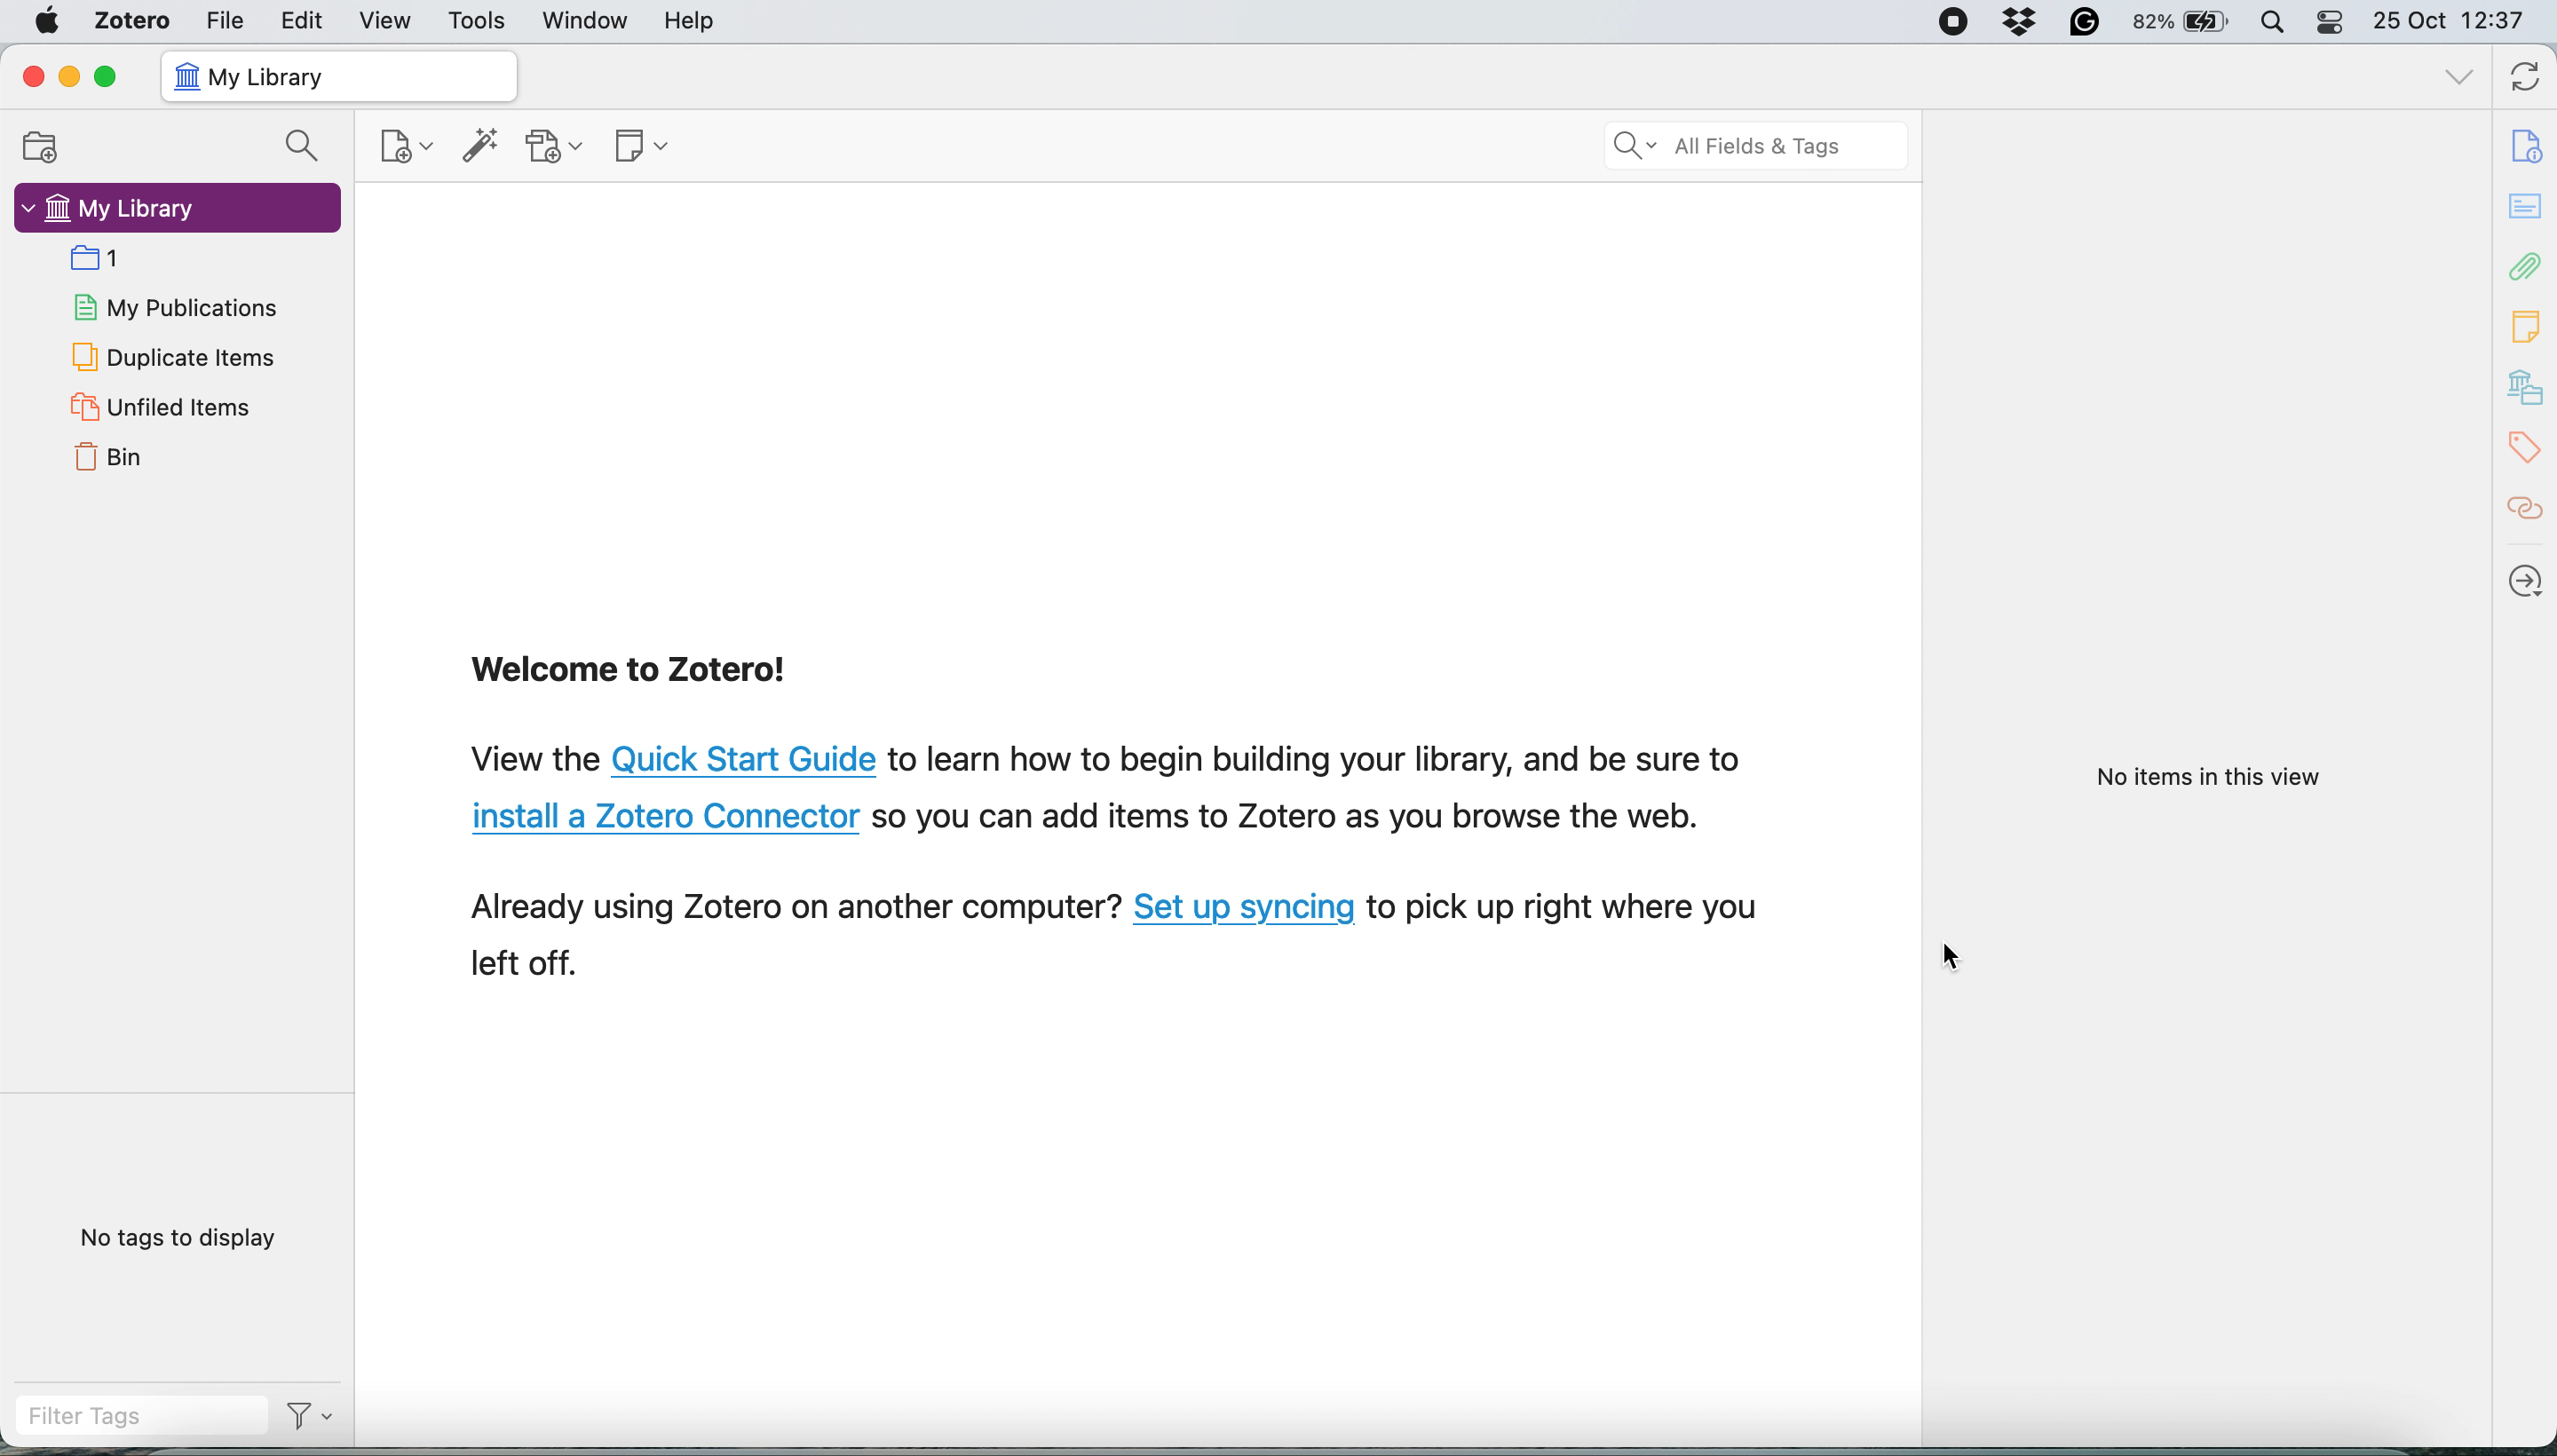 The image size is (2557, 1456). What do you see at coordinates (175, 357) in the screenshot?
I see `duplicate items` at bounding box center [175, 357].